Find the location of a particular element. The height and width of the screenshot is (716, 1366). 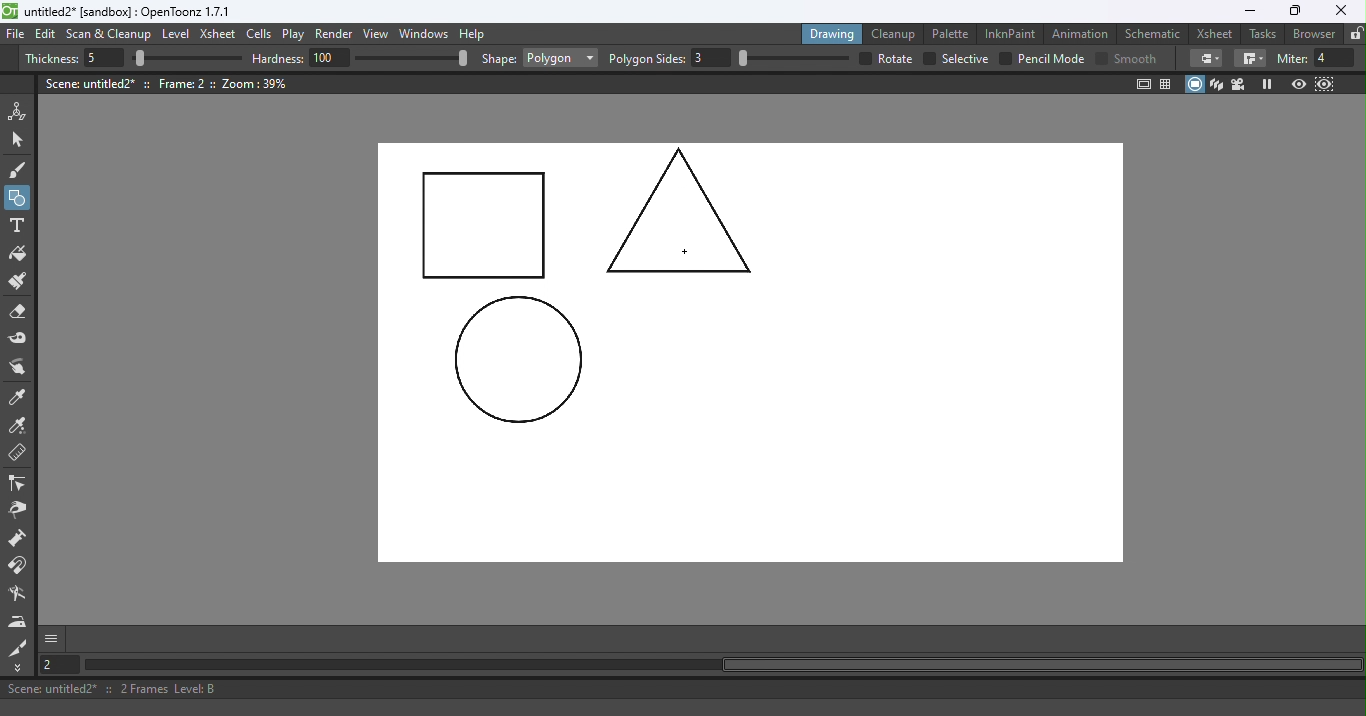

Blender tool is located at coordinates (21, 595).